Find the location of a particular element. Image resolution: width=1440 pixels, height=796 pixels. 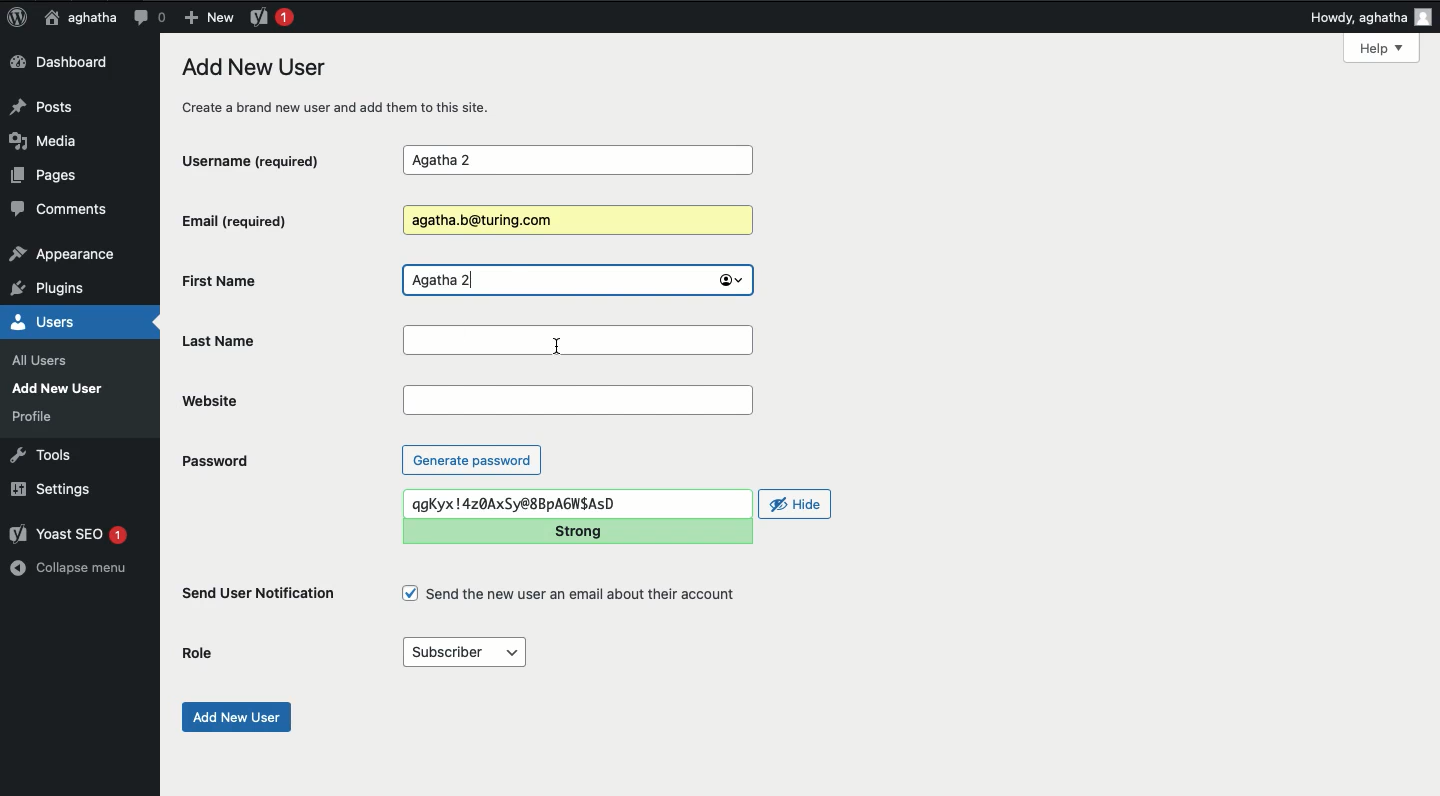

Agatha 2 is located at coordinates (577, 281).